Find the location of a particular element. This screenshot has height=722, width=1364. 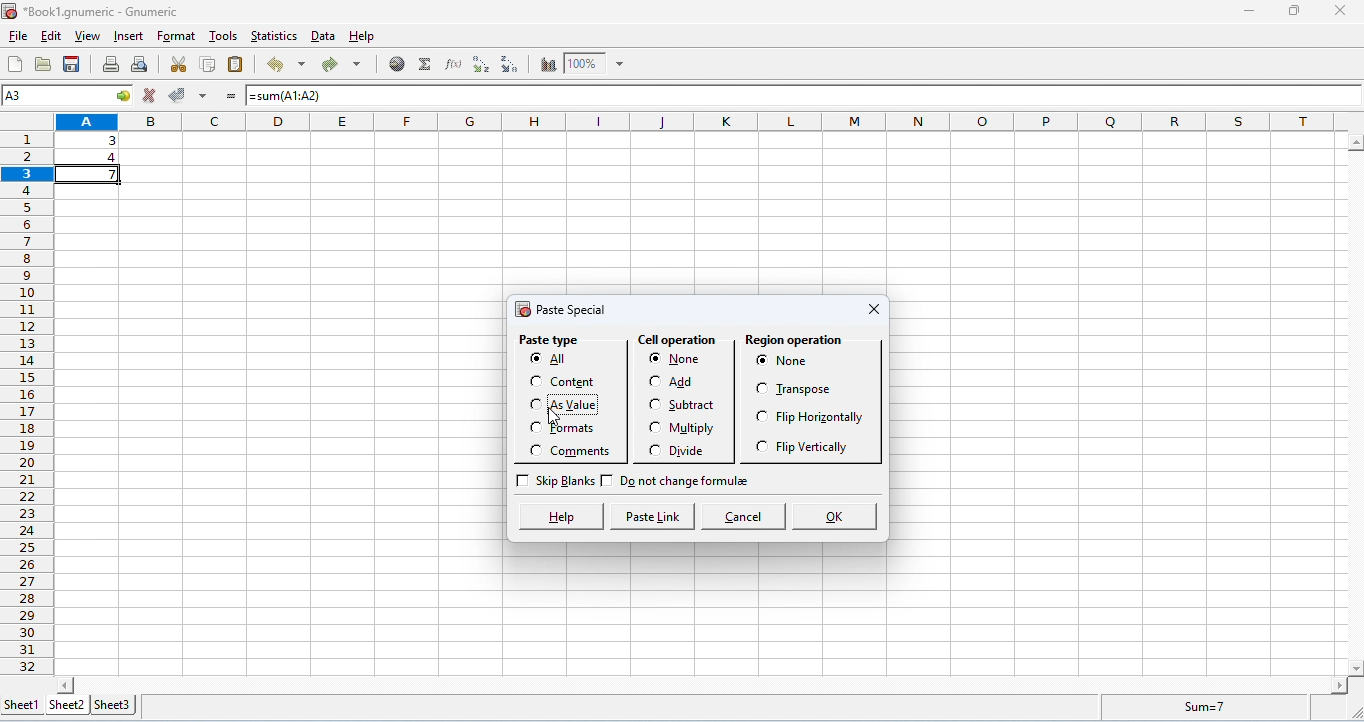

help is located at coordinates (559, 516).